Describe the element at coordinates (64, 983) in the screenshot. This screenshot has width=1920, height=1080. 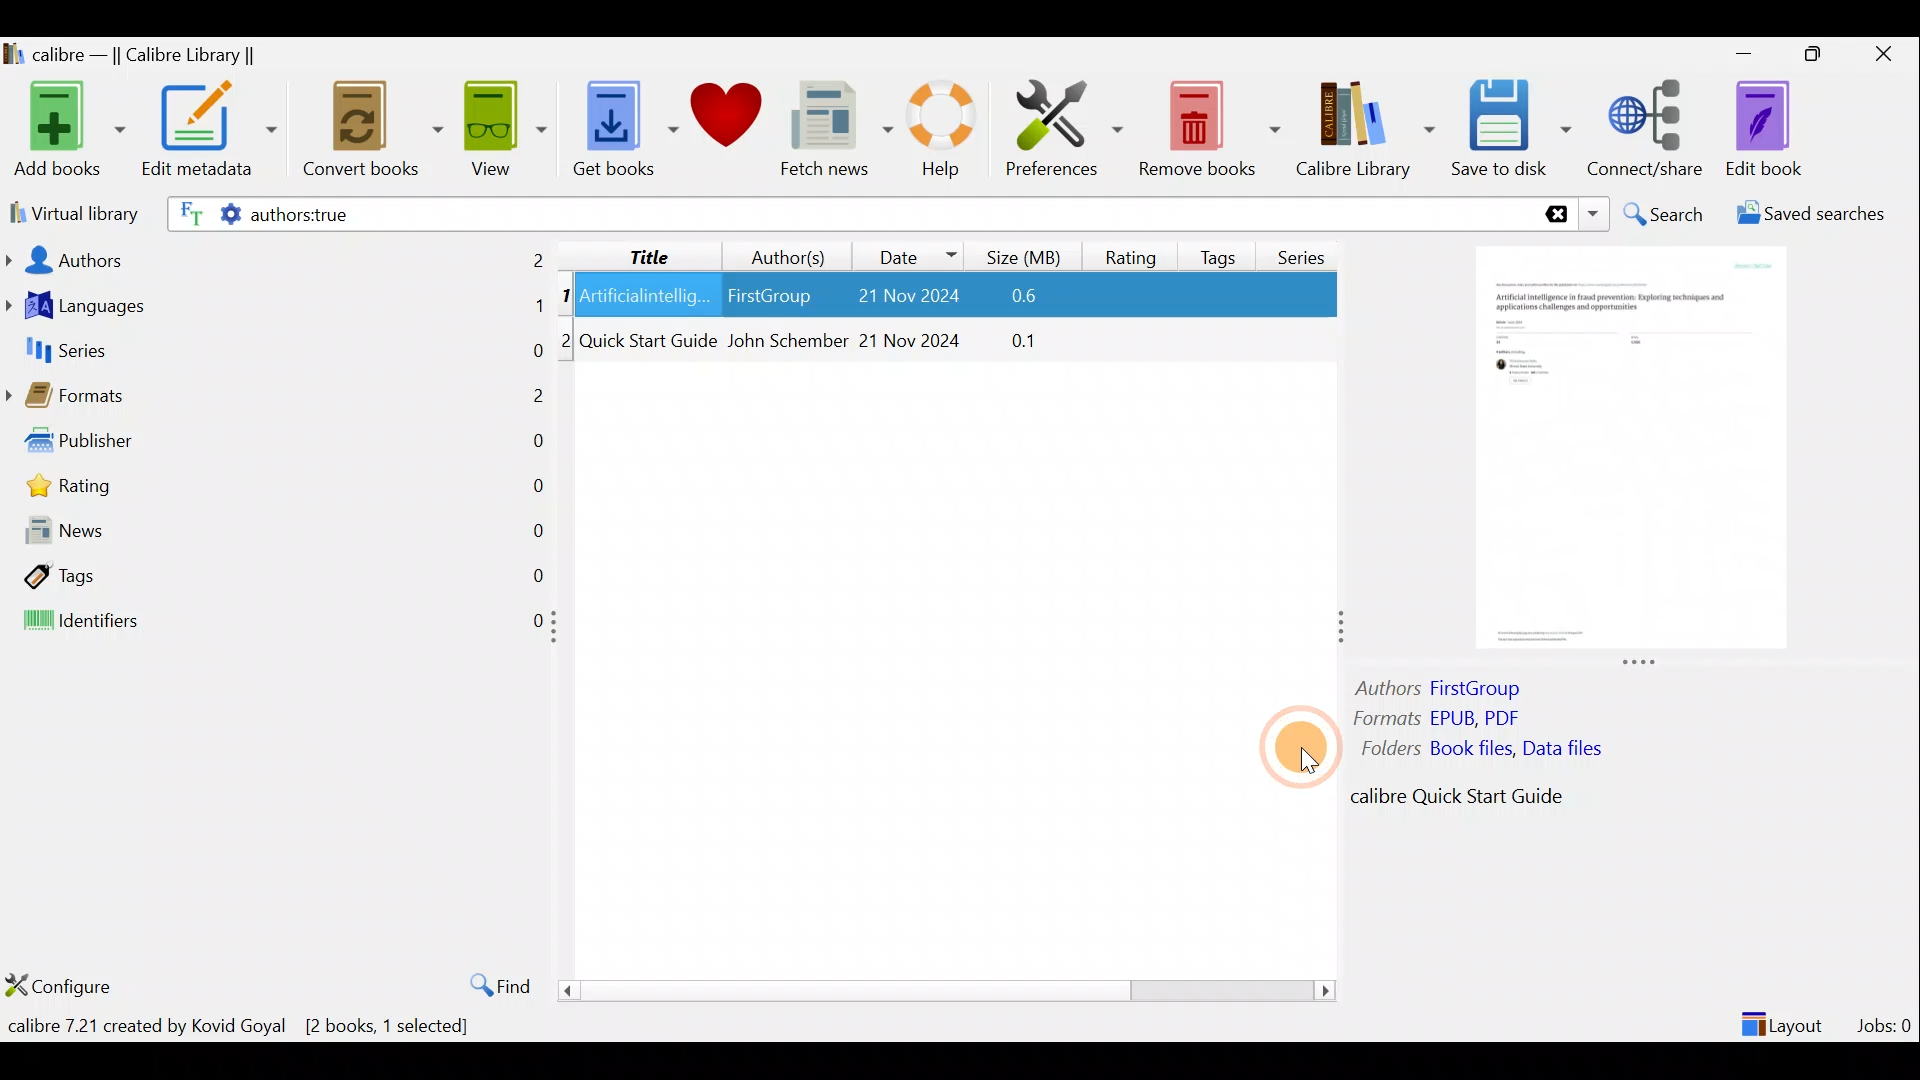
I see `Configure` at that location.